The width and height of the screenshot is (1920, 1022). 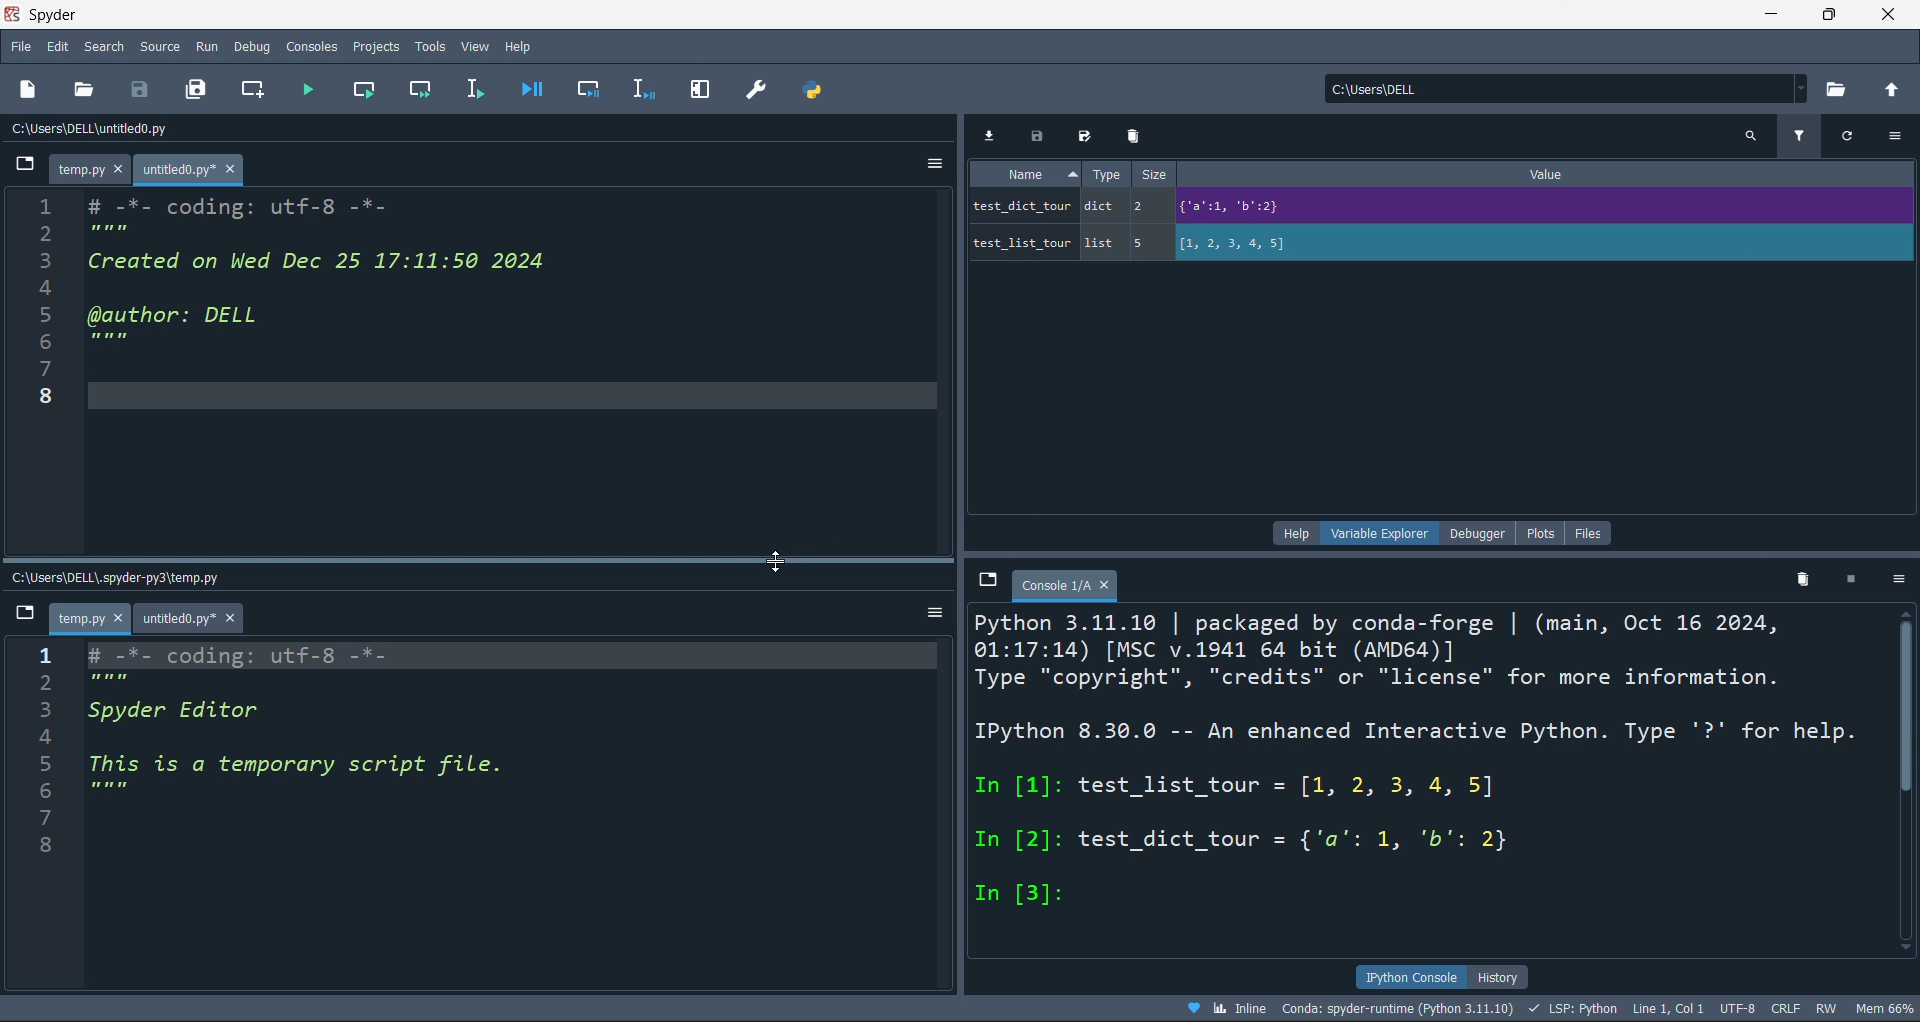 What do you see at coordinates (119, 131) in the screenshot?
I see `C:\User|DELL\utitled0.py` at bounding box center [119, 131].